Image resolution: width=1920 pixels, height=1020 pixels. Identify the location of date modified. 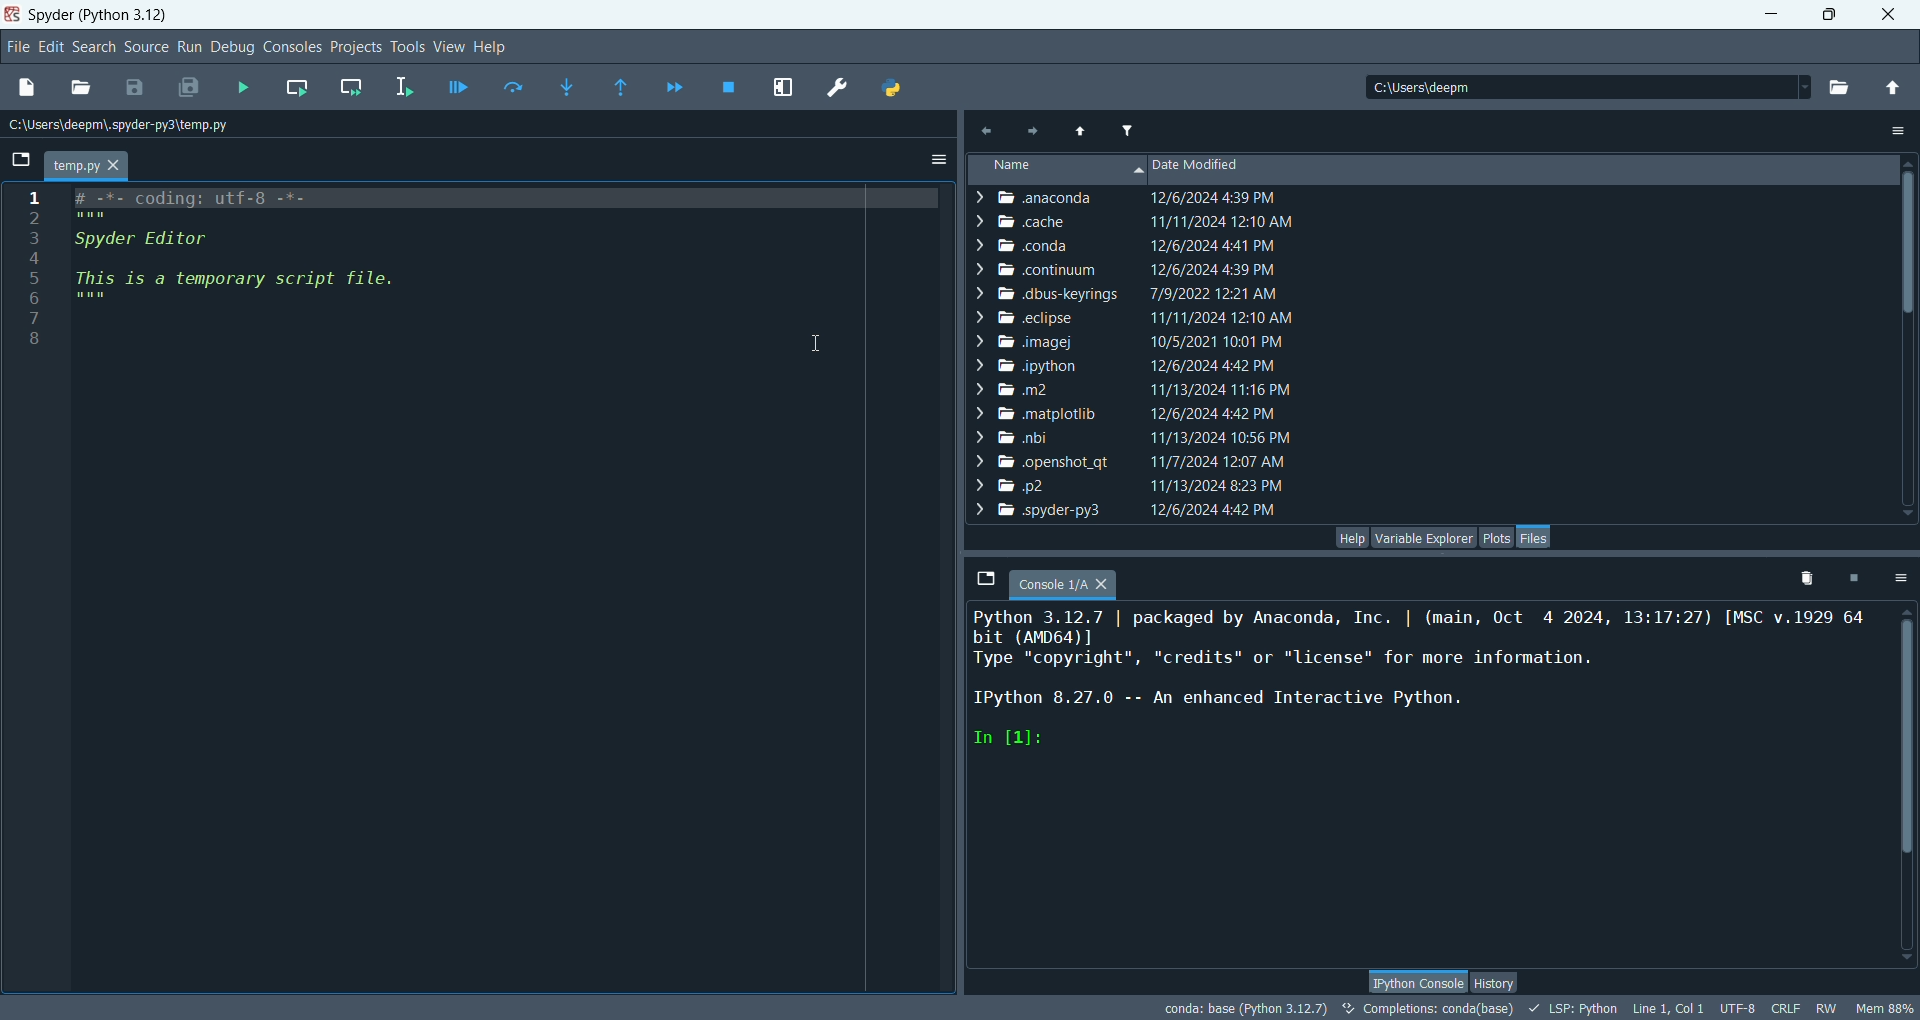
(1221, 355).